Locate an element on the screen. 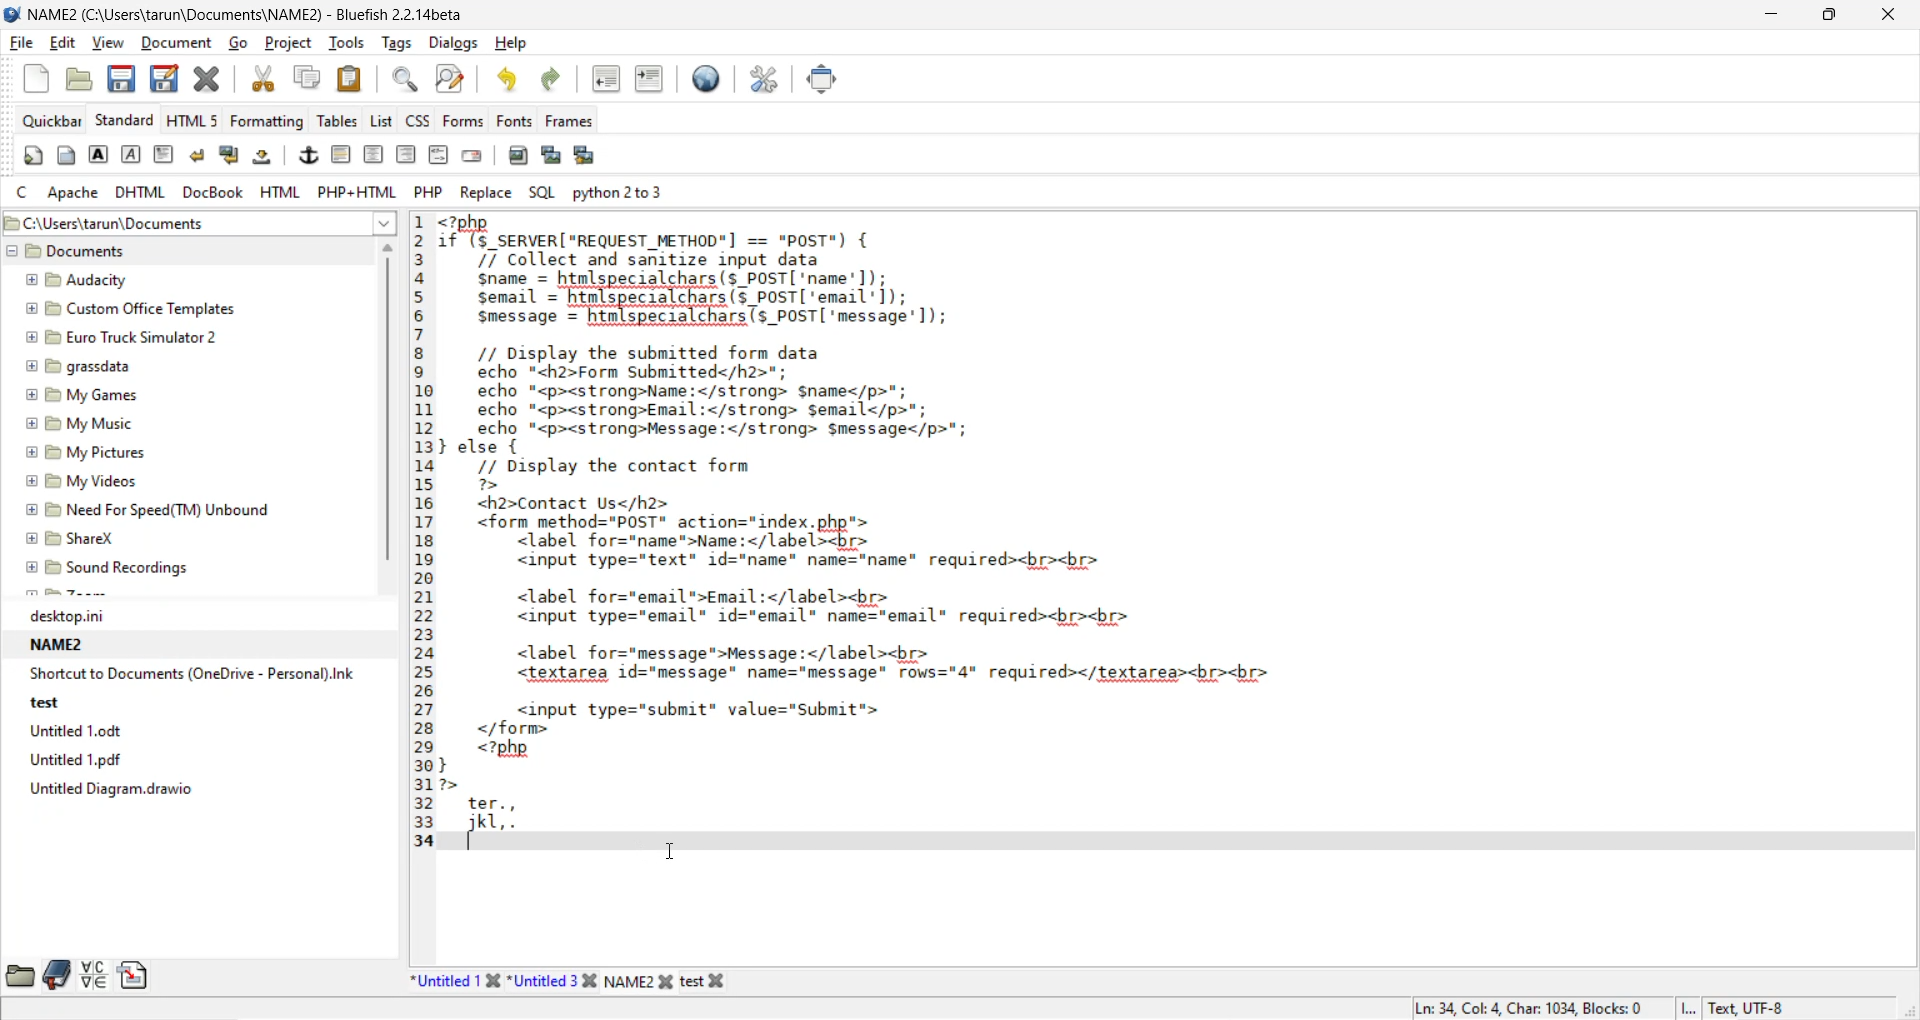 This screenshot has height=1020, width=1920. Shortcut to Documents (OneDrive - Personal).Ink is located at coordinates (195, 673).